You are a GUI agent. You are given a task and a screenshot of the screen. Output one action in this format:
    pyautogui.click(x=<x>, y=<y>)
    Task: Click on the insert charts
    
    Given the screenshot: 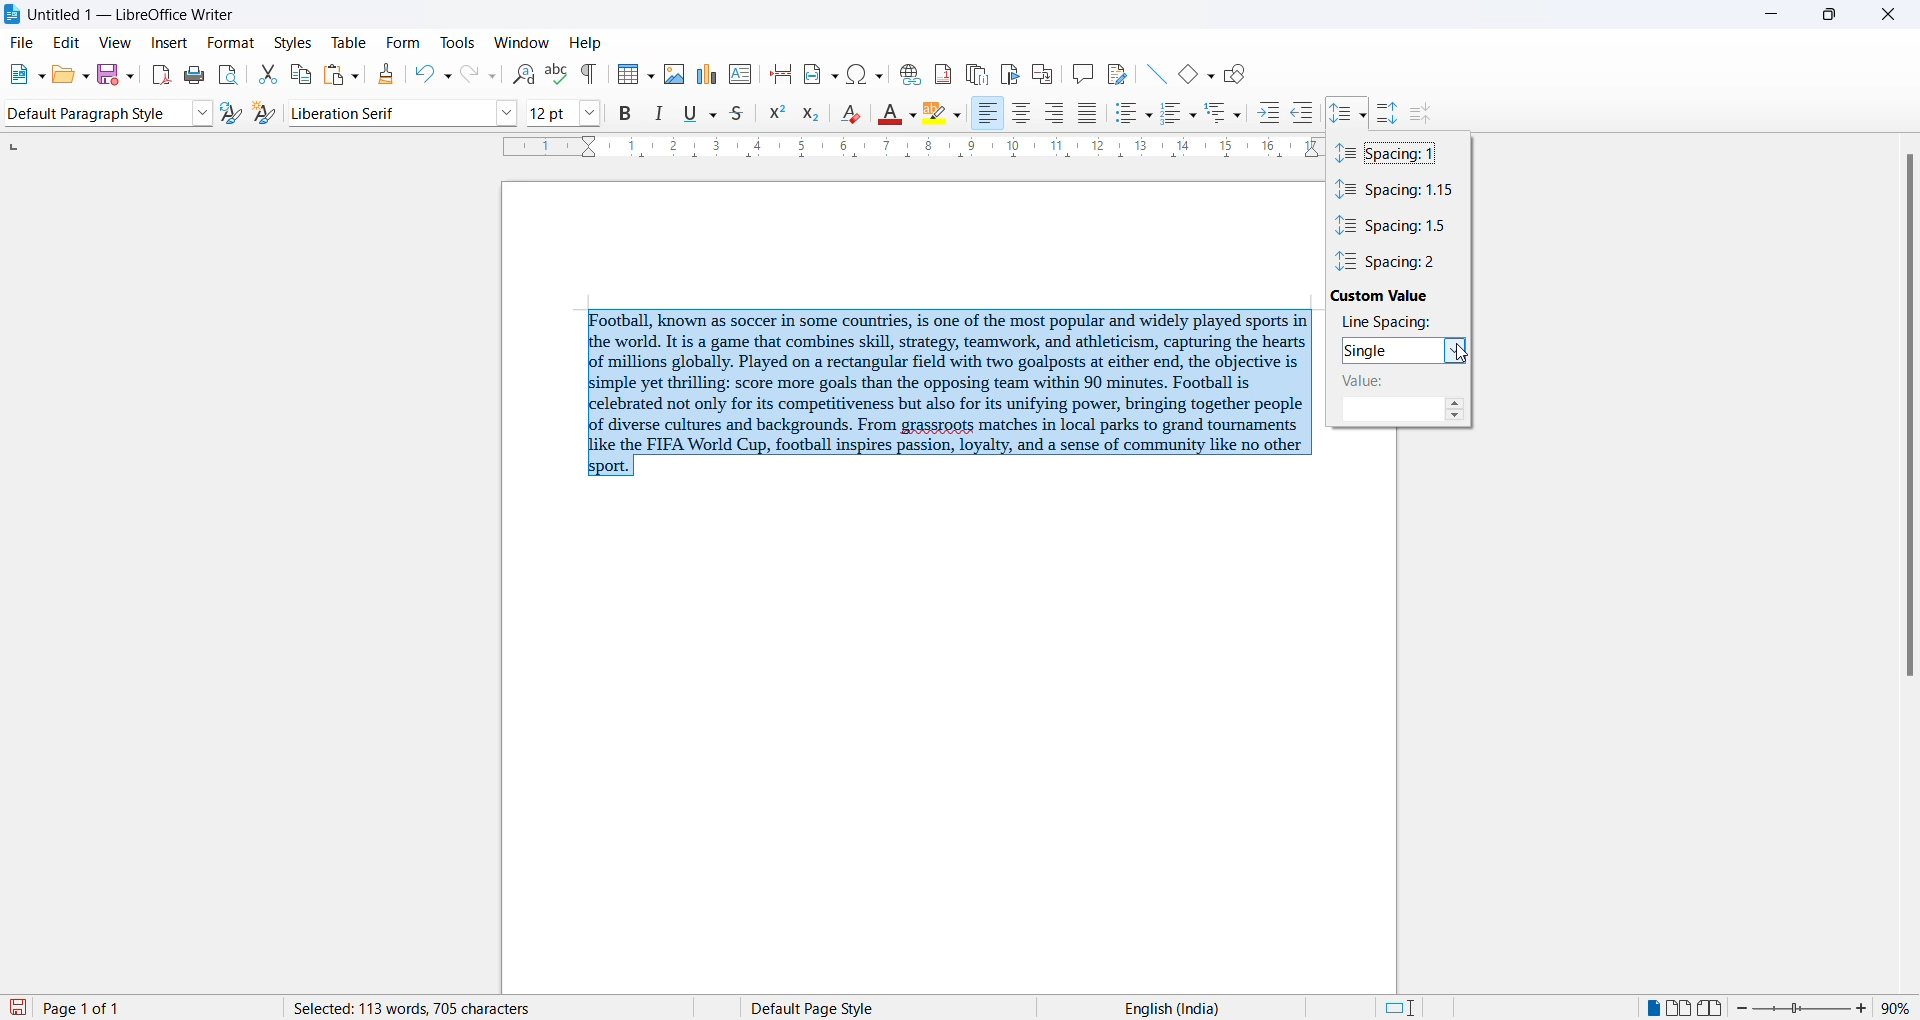 What is the action you would take?
    pyautogui.click(x=706, y=73)
    